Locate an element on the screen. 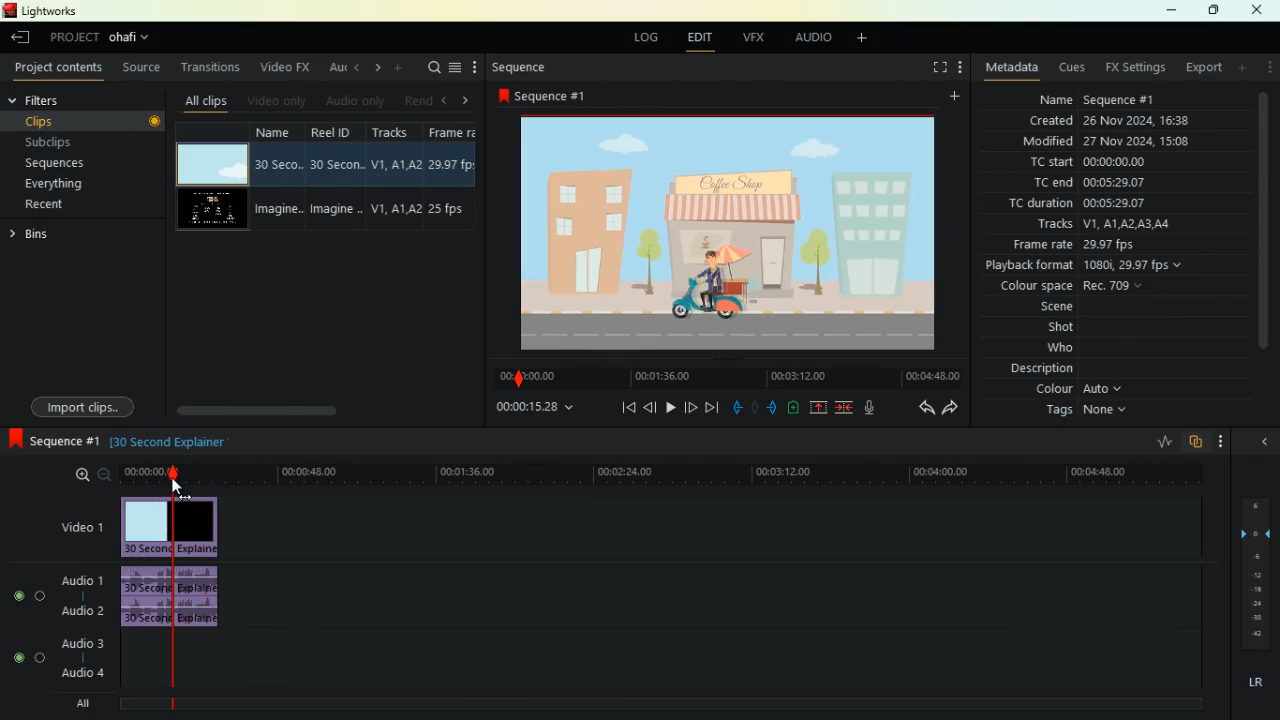 This screenshot has height=720, width=1280. audio is located at coordinates (819, 38).